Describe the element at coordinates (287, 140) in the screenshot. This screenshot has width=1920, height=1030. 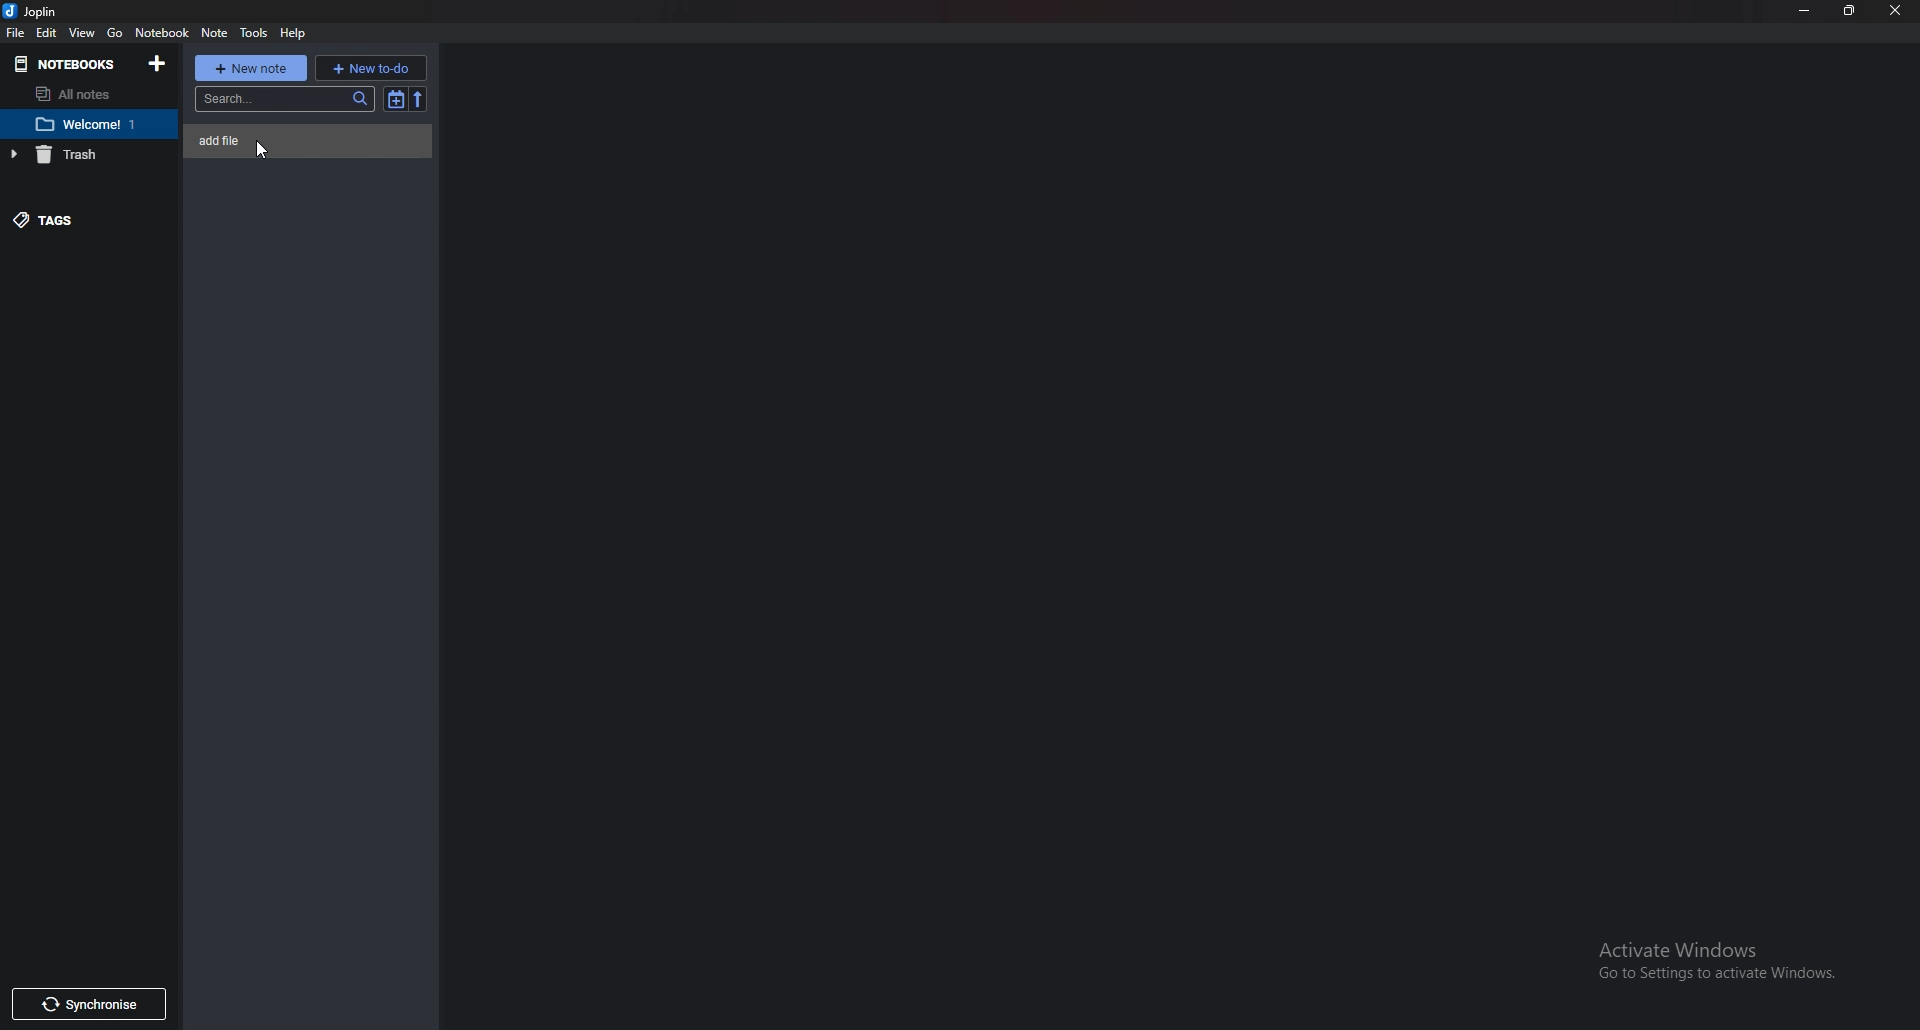
I see `Note` at that location.